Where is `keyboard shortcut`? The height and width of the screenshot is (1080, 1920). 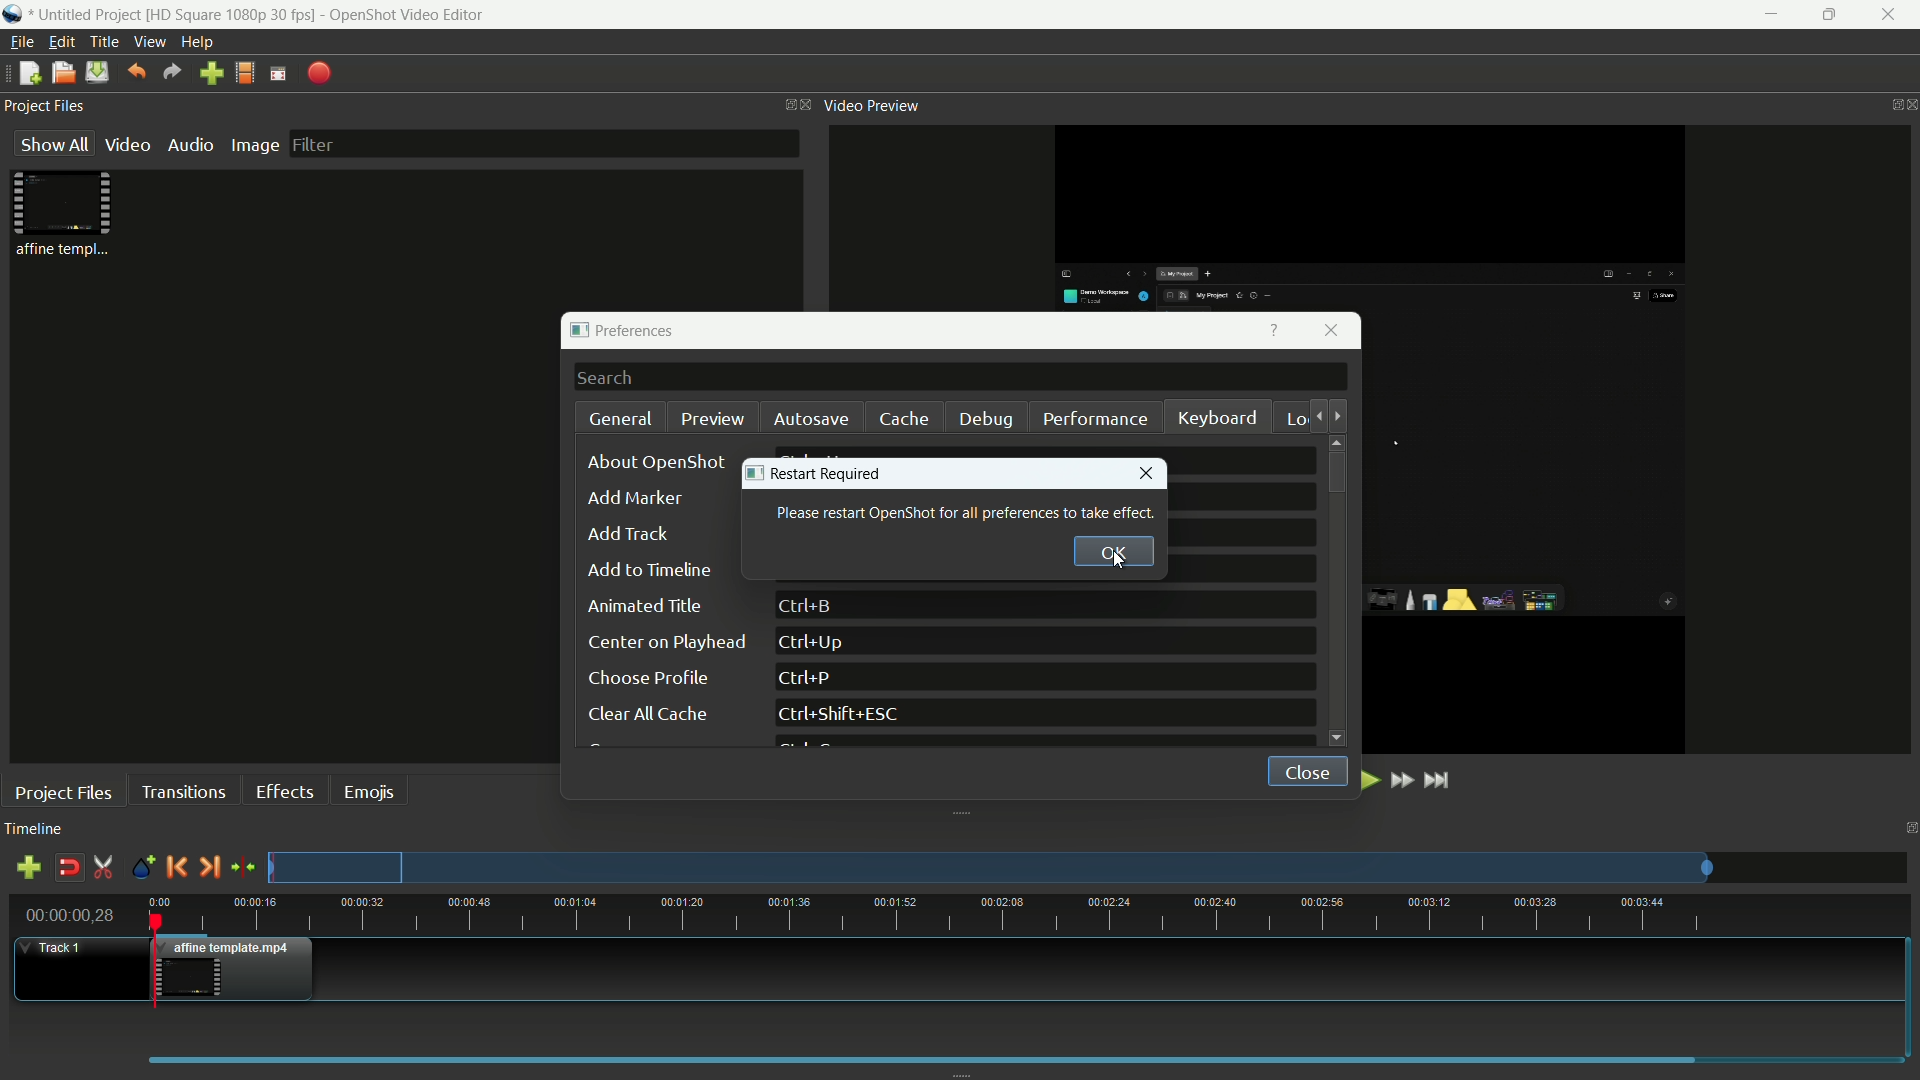 keyboard shortcut is located at coordinates (809, 606).